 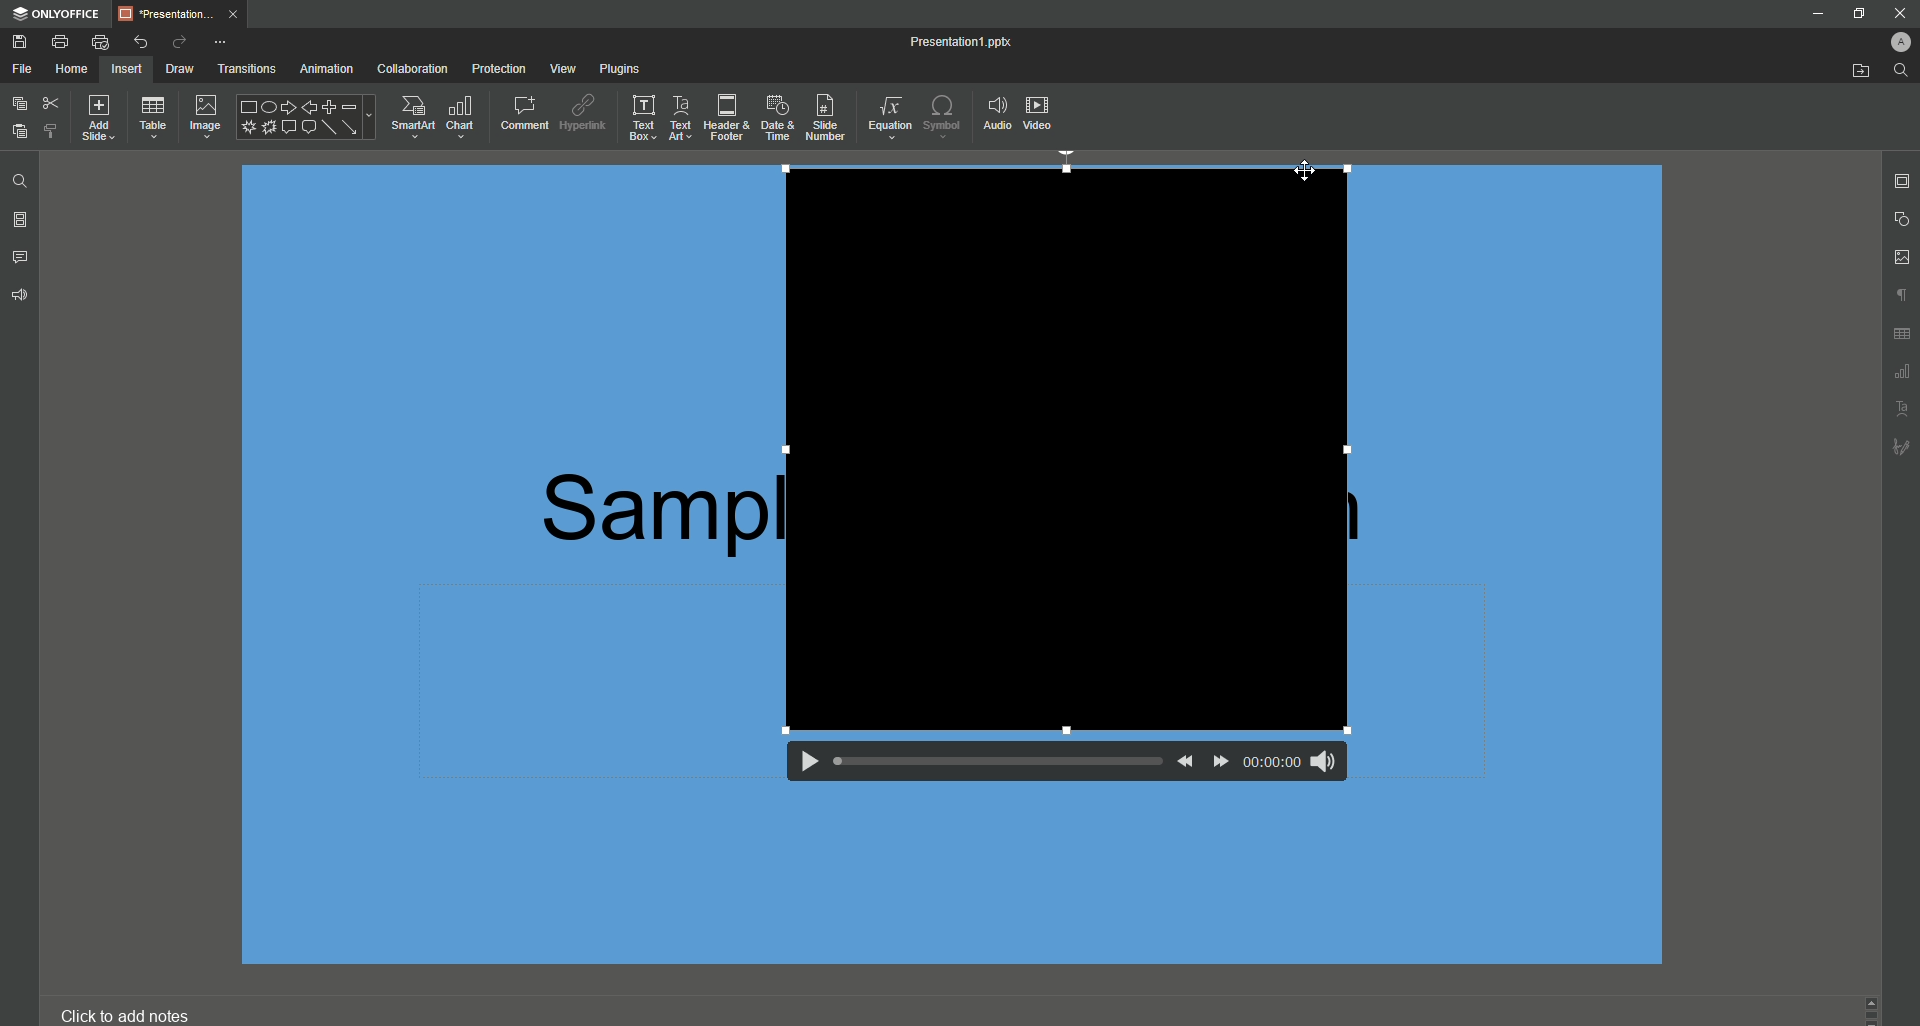 What do you see at coordinates (1903, 182) in the screenshot?
I see `Slide Settings` at bounding box center [1903, 182].